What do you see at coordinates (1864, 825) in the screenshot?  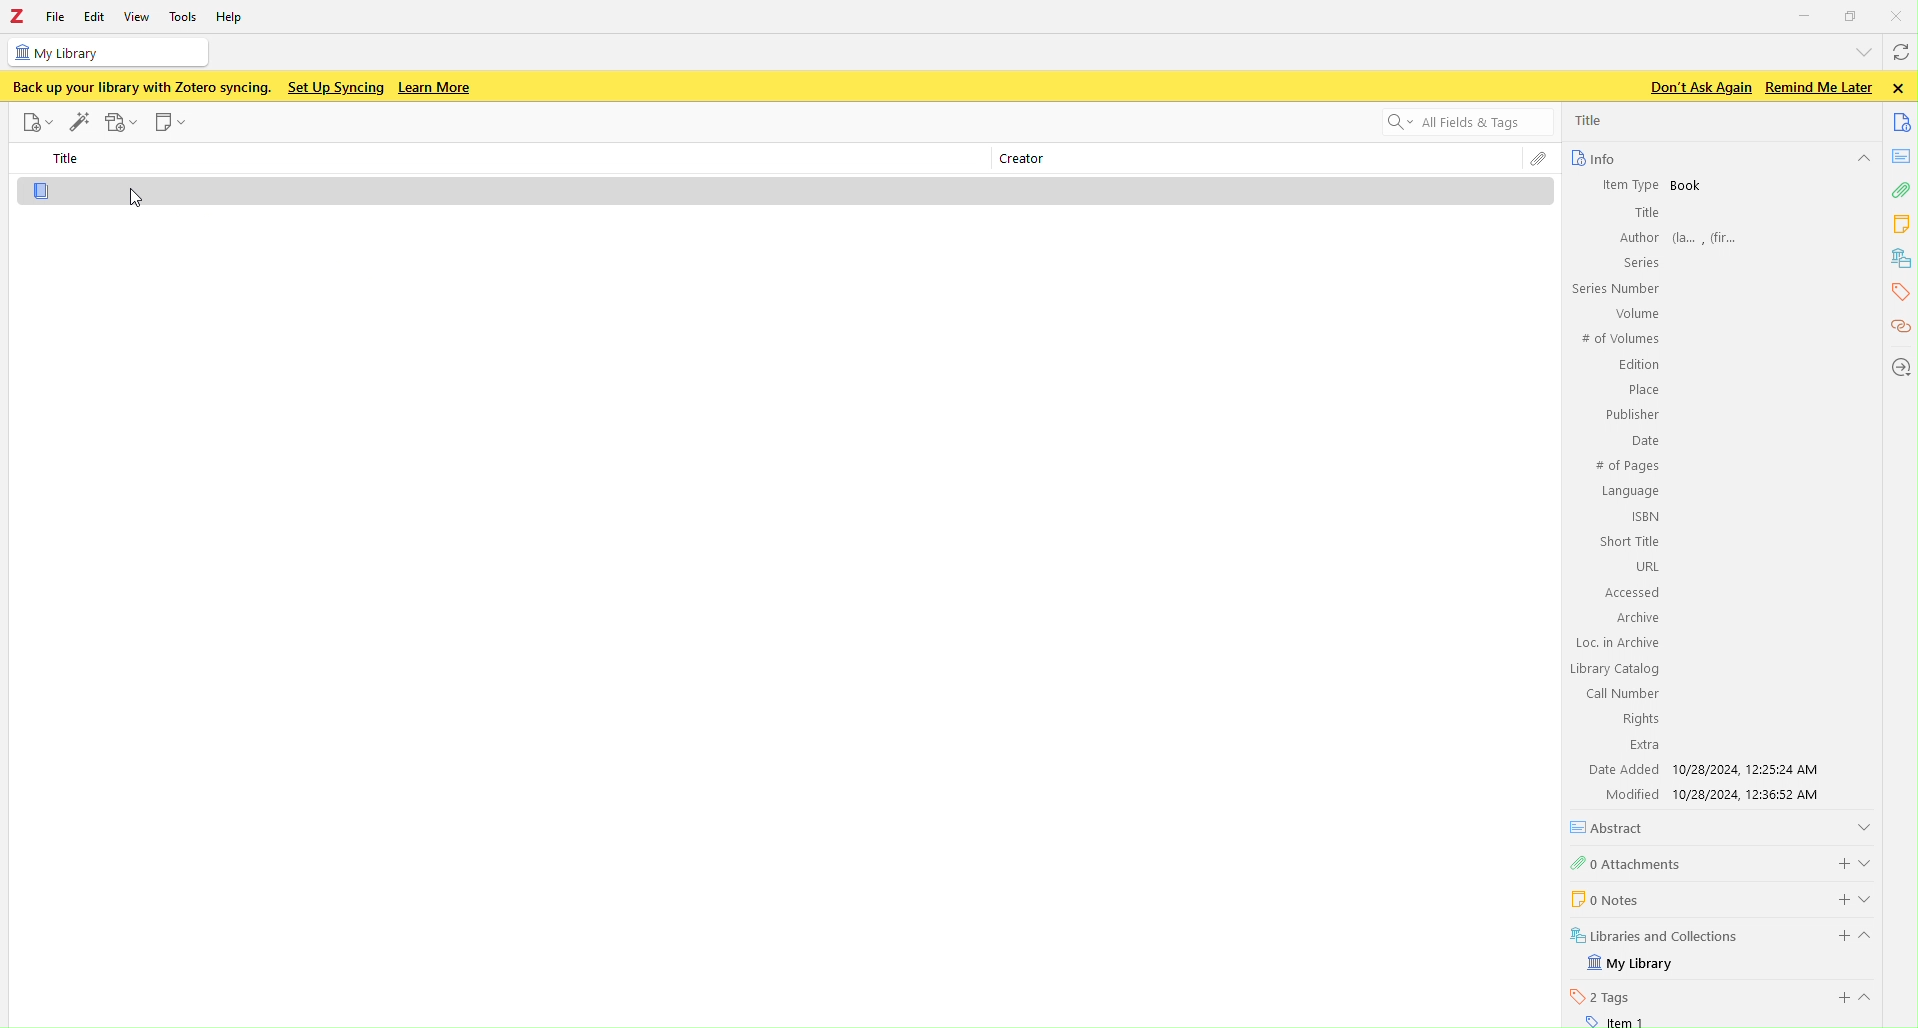 I see `show` at bounding box center [1864, 825].